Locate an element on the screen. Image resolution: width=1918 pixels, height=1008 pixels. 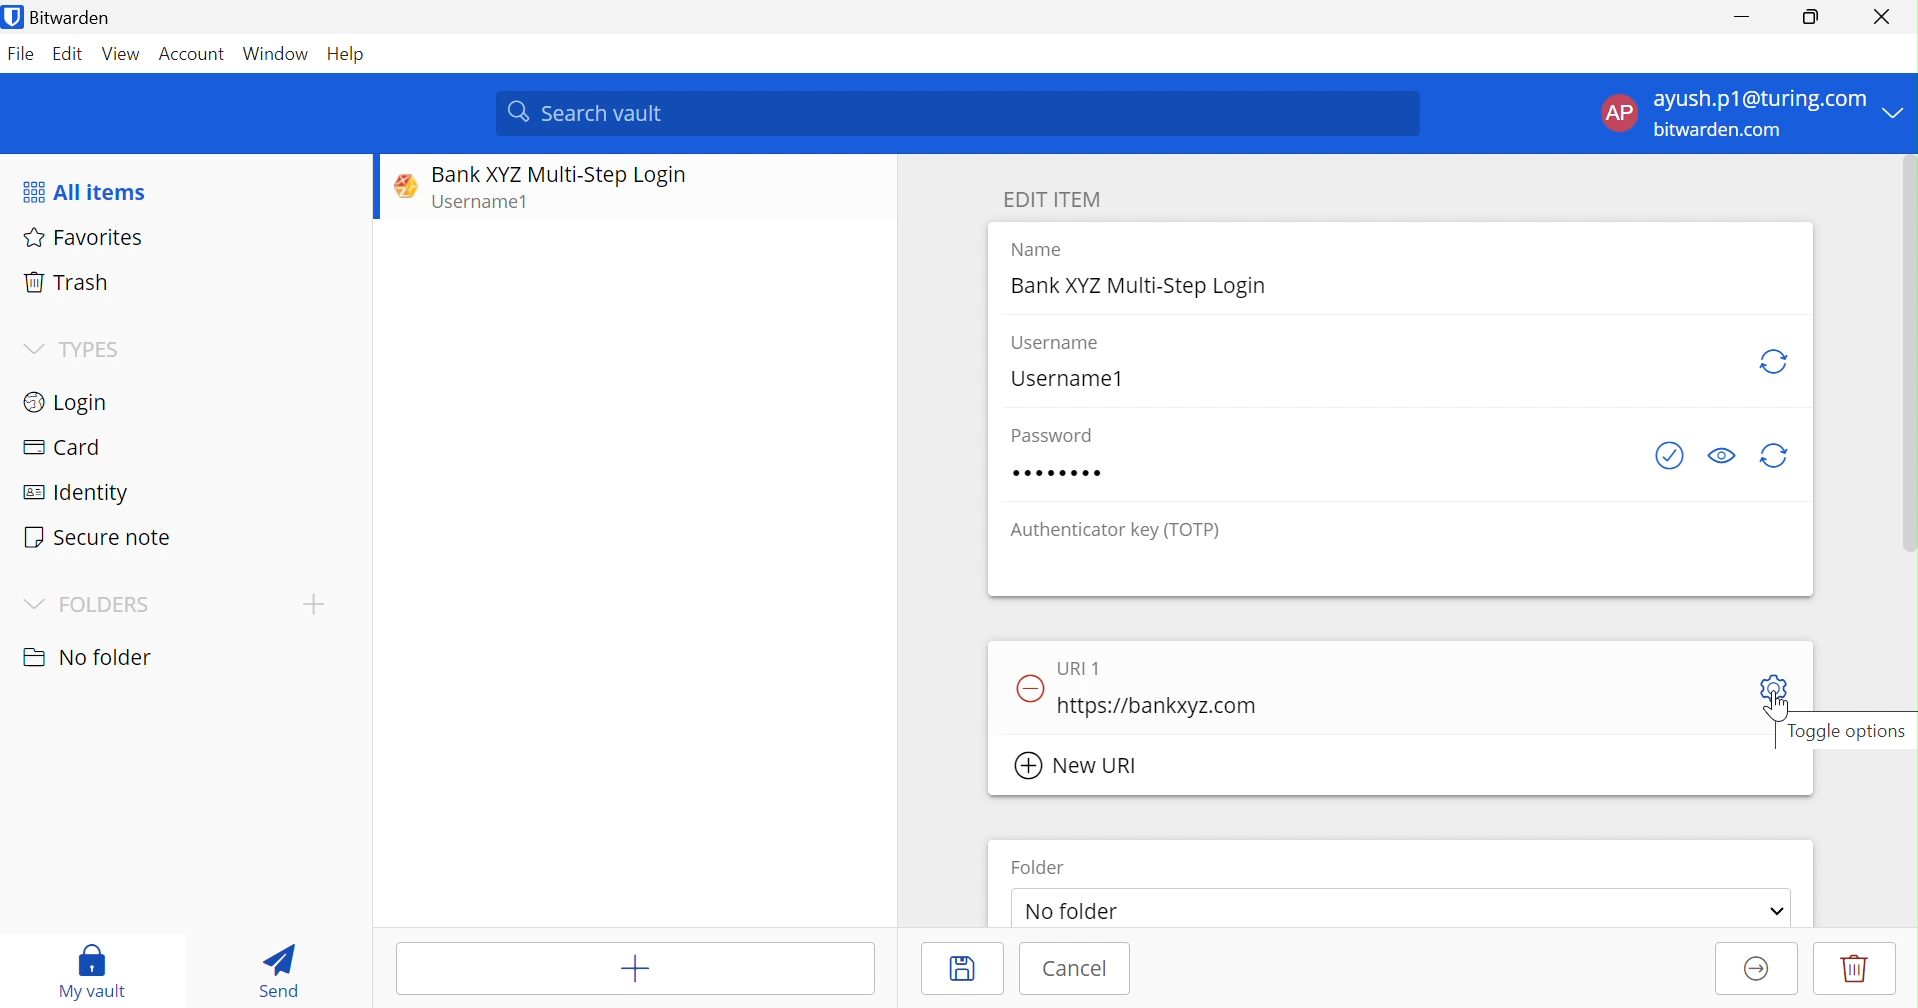
scroll bar is located at coordinates (1905, 367).